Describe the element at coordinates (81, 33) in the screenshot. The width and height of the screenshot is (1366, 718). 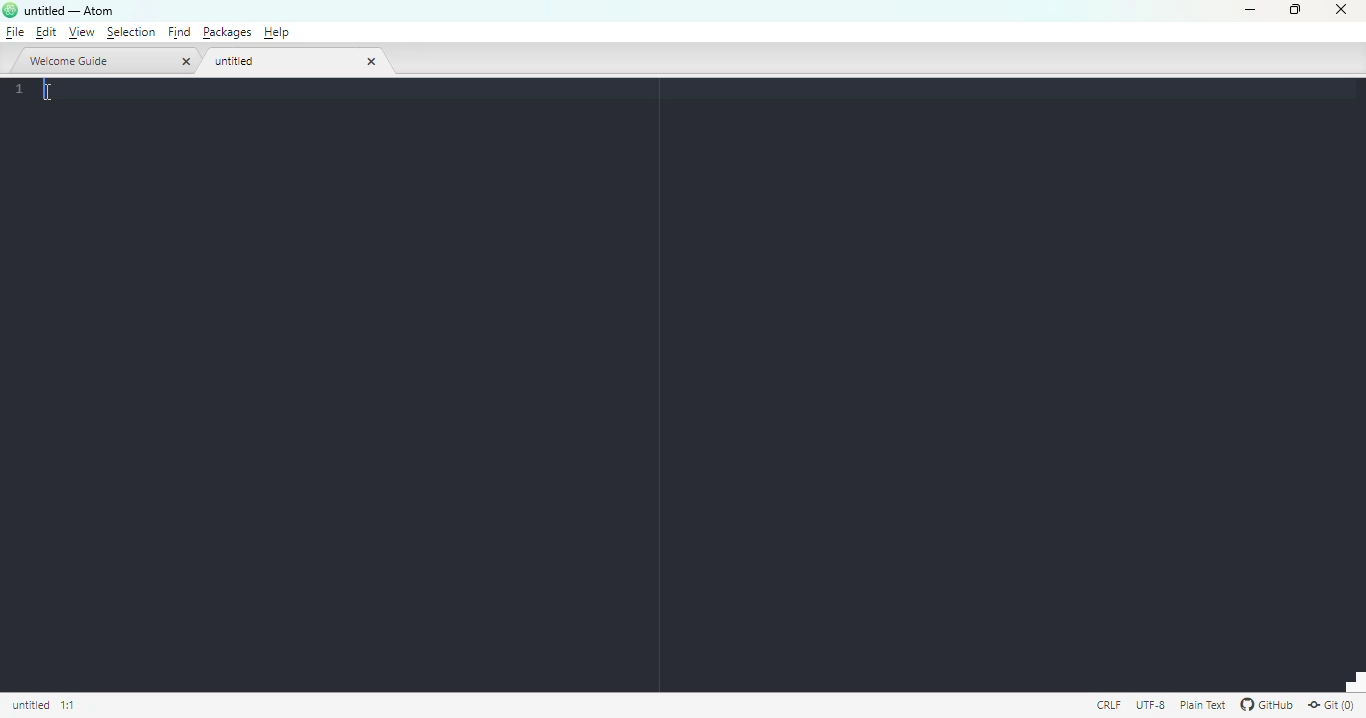
I see `view` at that location.